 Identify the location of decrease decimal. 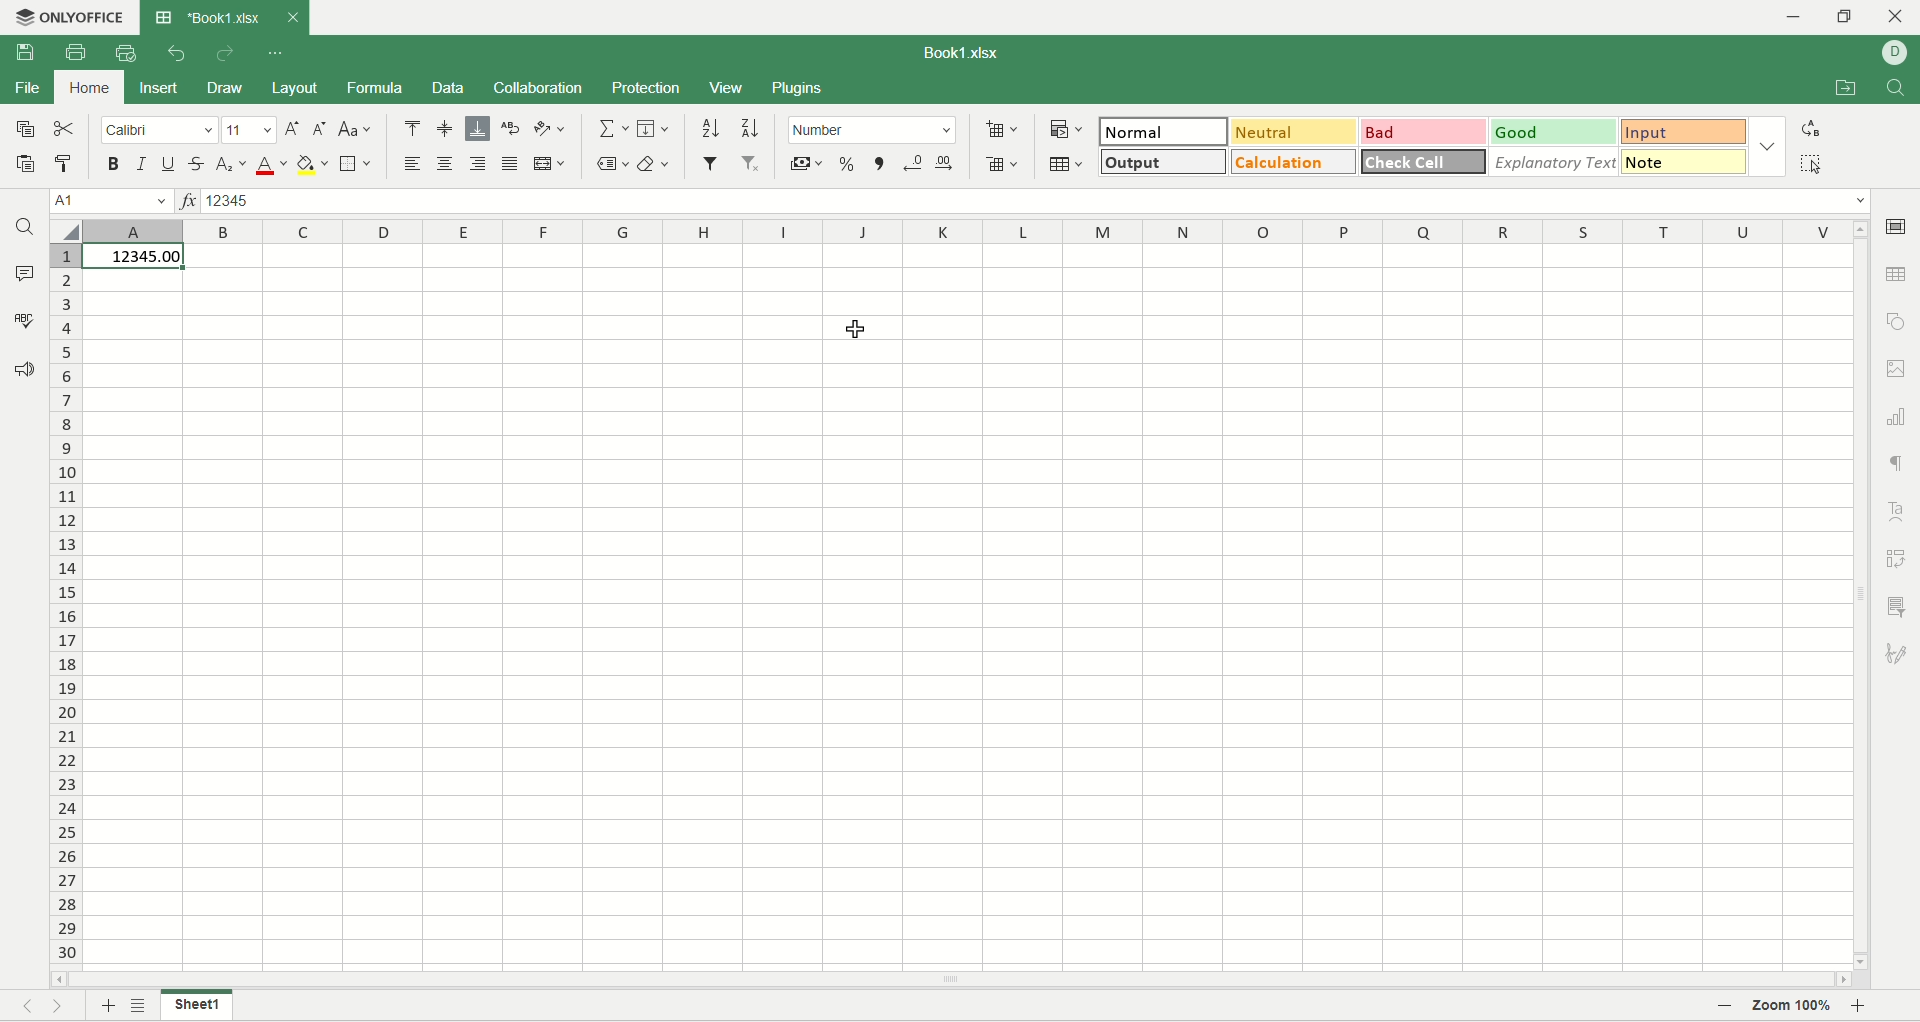
(914, 166).